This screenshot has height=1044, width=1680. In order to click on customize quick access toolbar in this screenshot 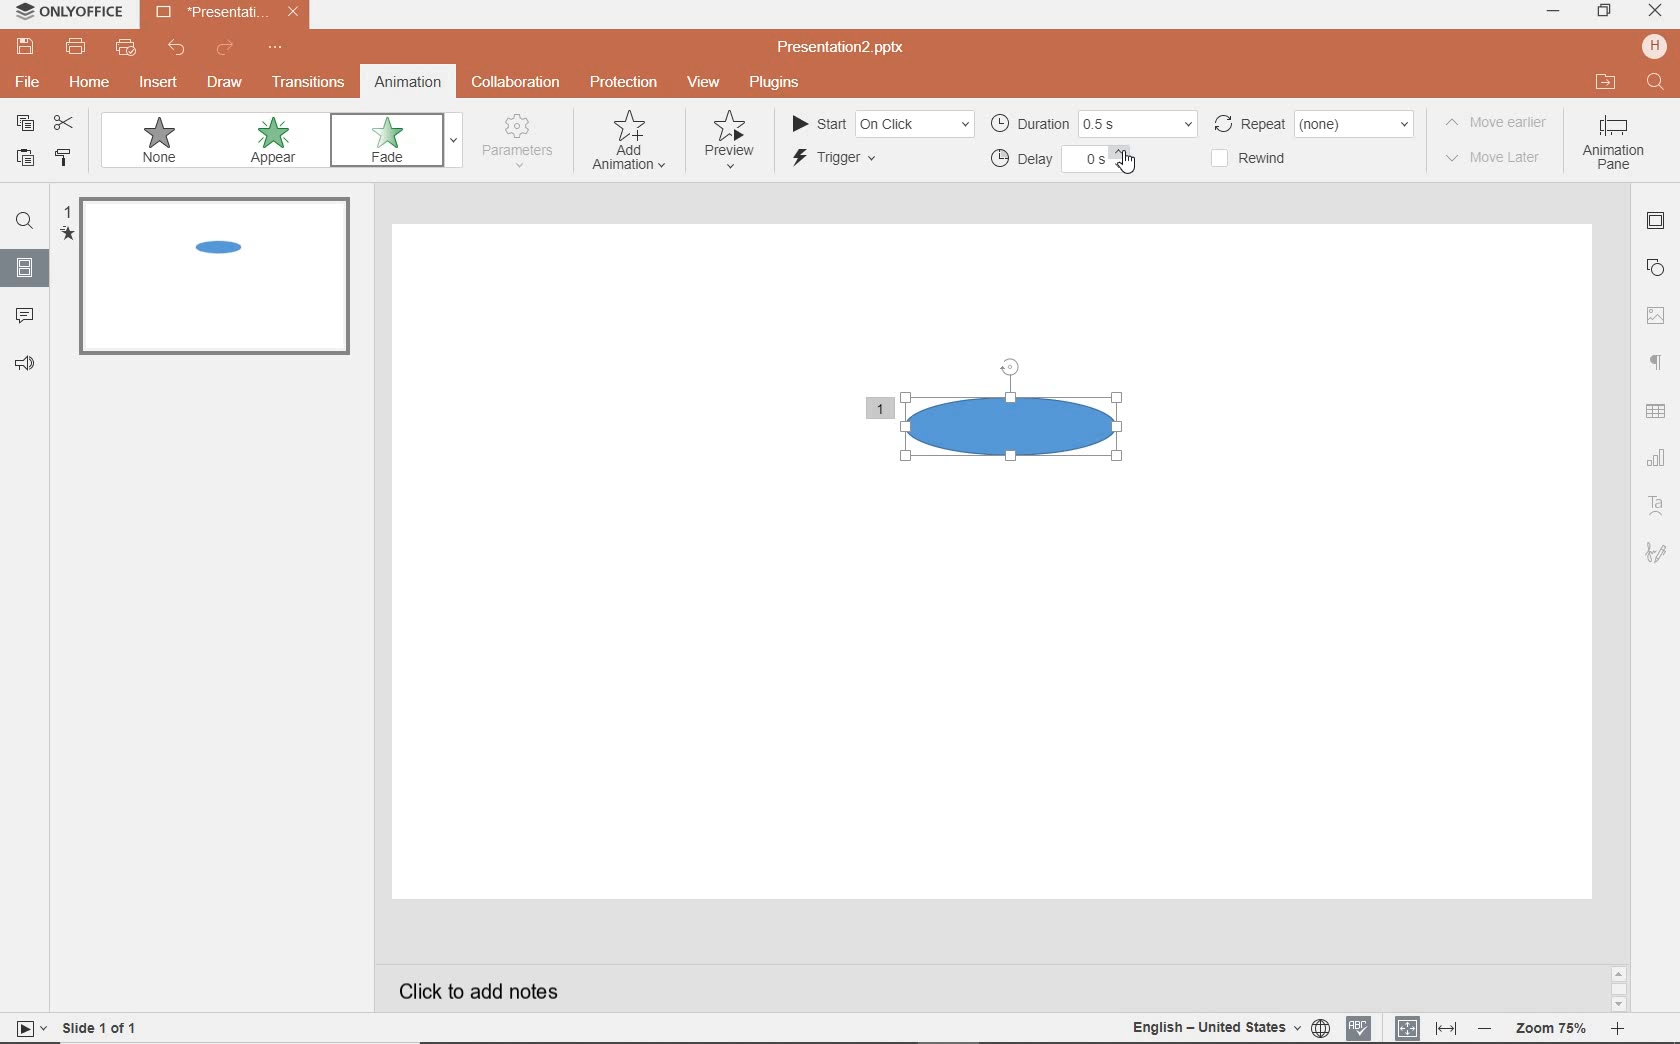, I will do `click(275, 47)`.